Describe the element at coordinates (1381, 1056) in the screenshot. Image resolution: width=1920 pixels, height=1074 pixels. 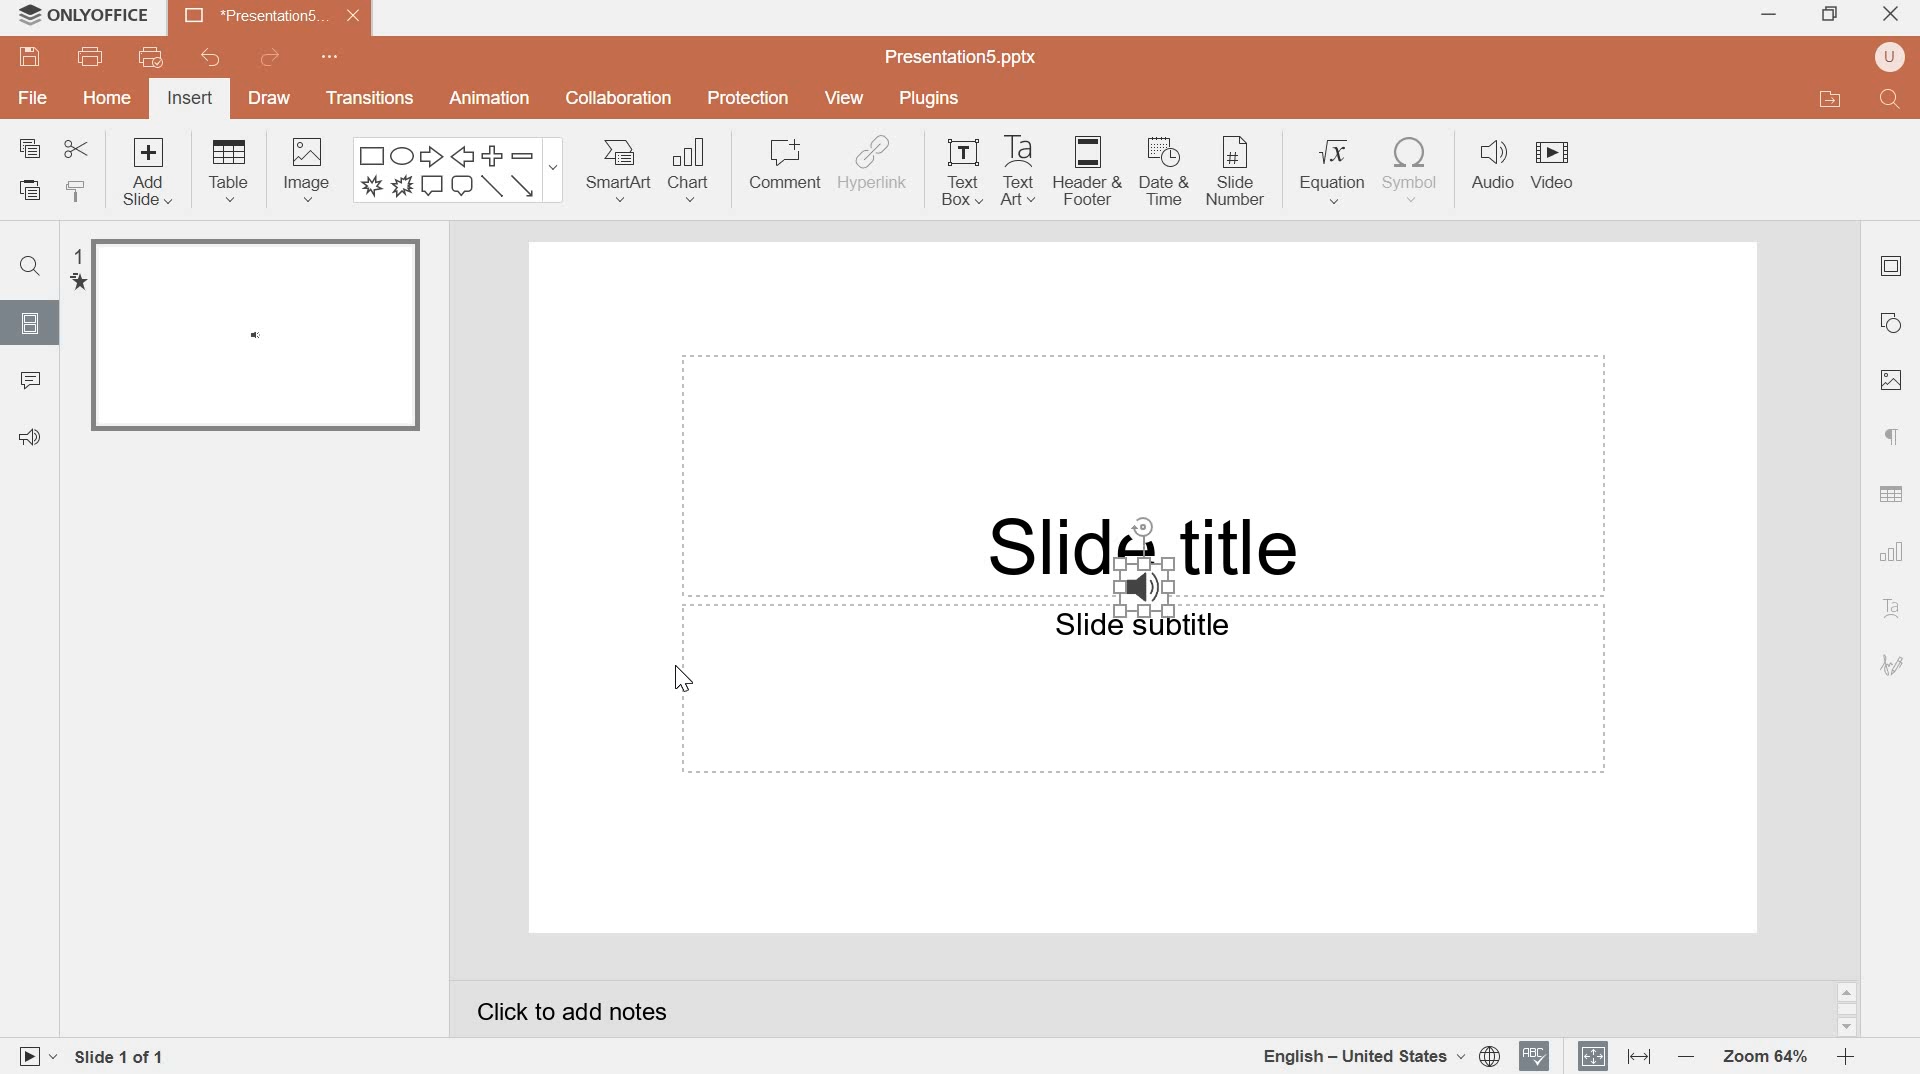
I see `select document language` at that location.